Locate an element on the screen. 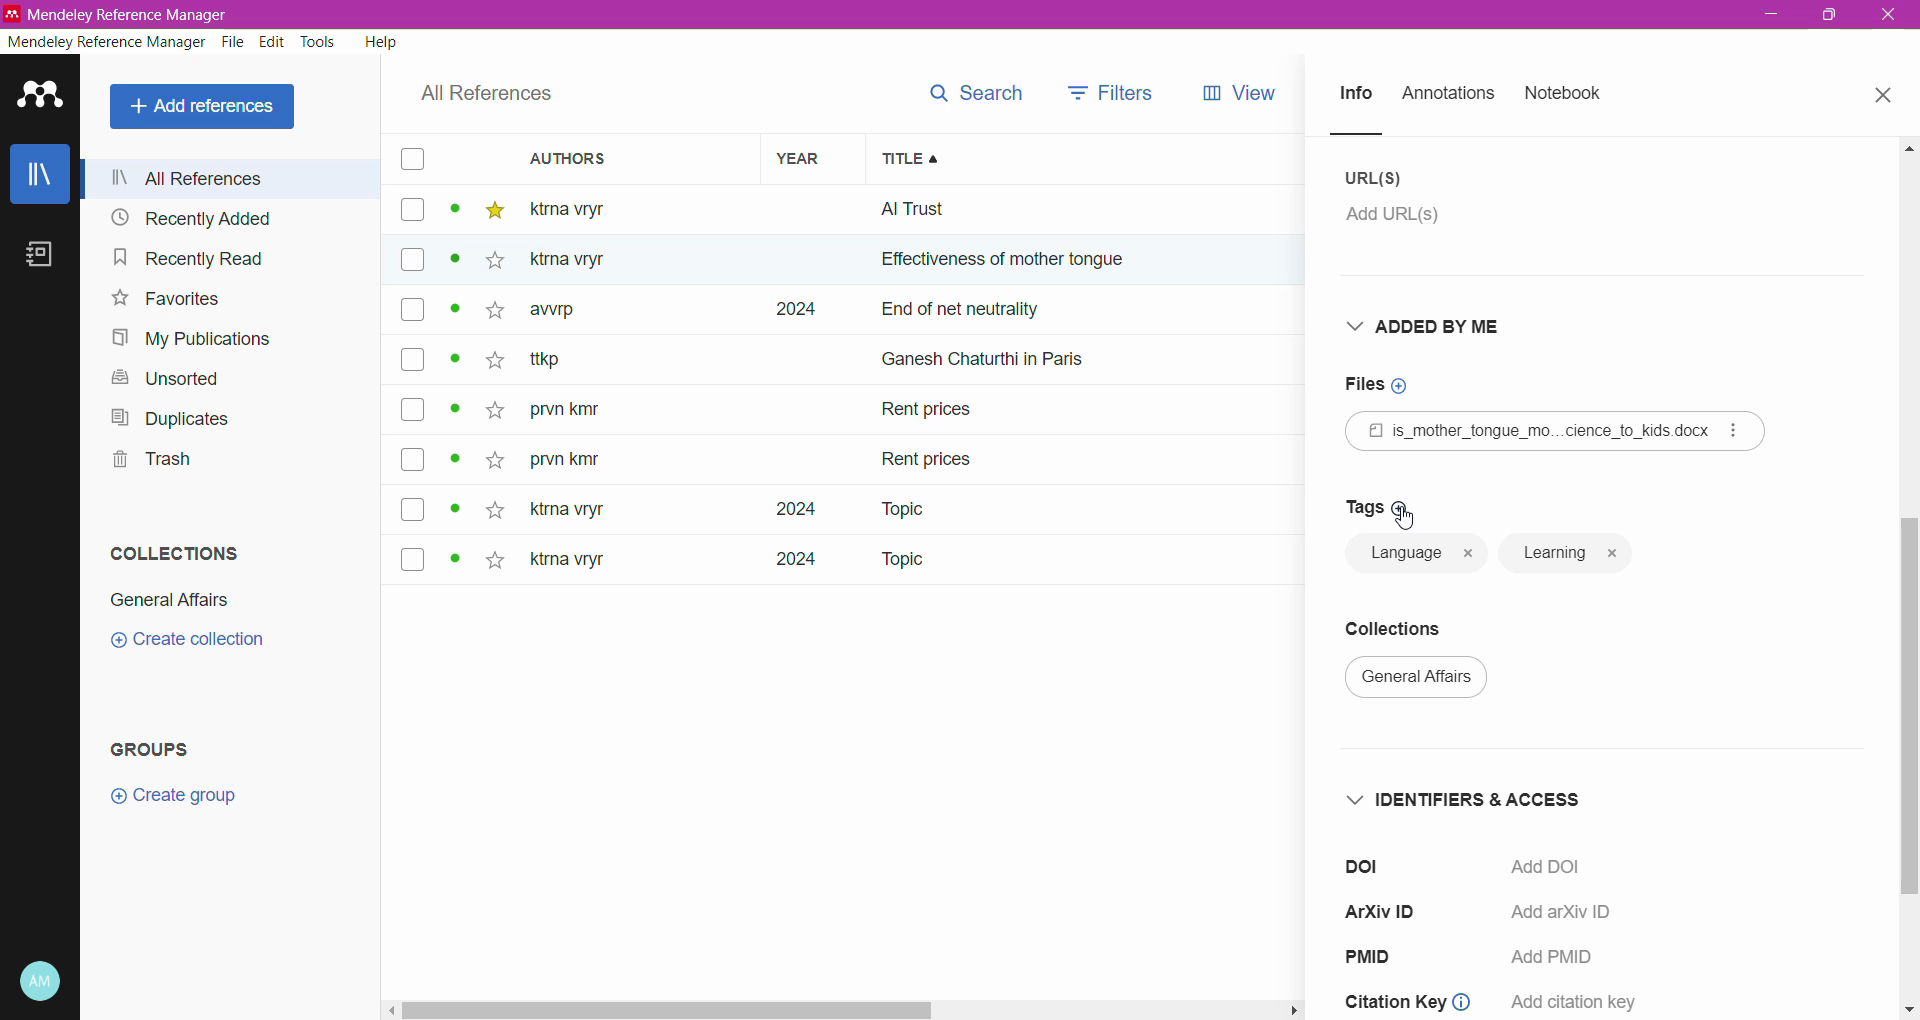 Image resolution: width=1920 pixels, height=1020 pixels. ganesh chaturthi in paris  is located at coordinates (1006, 351).